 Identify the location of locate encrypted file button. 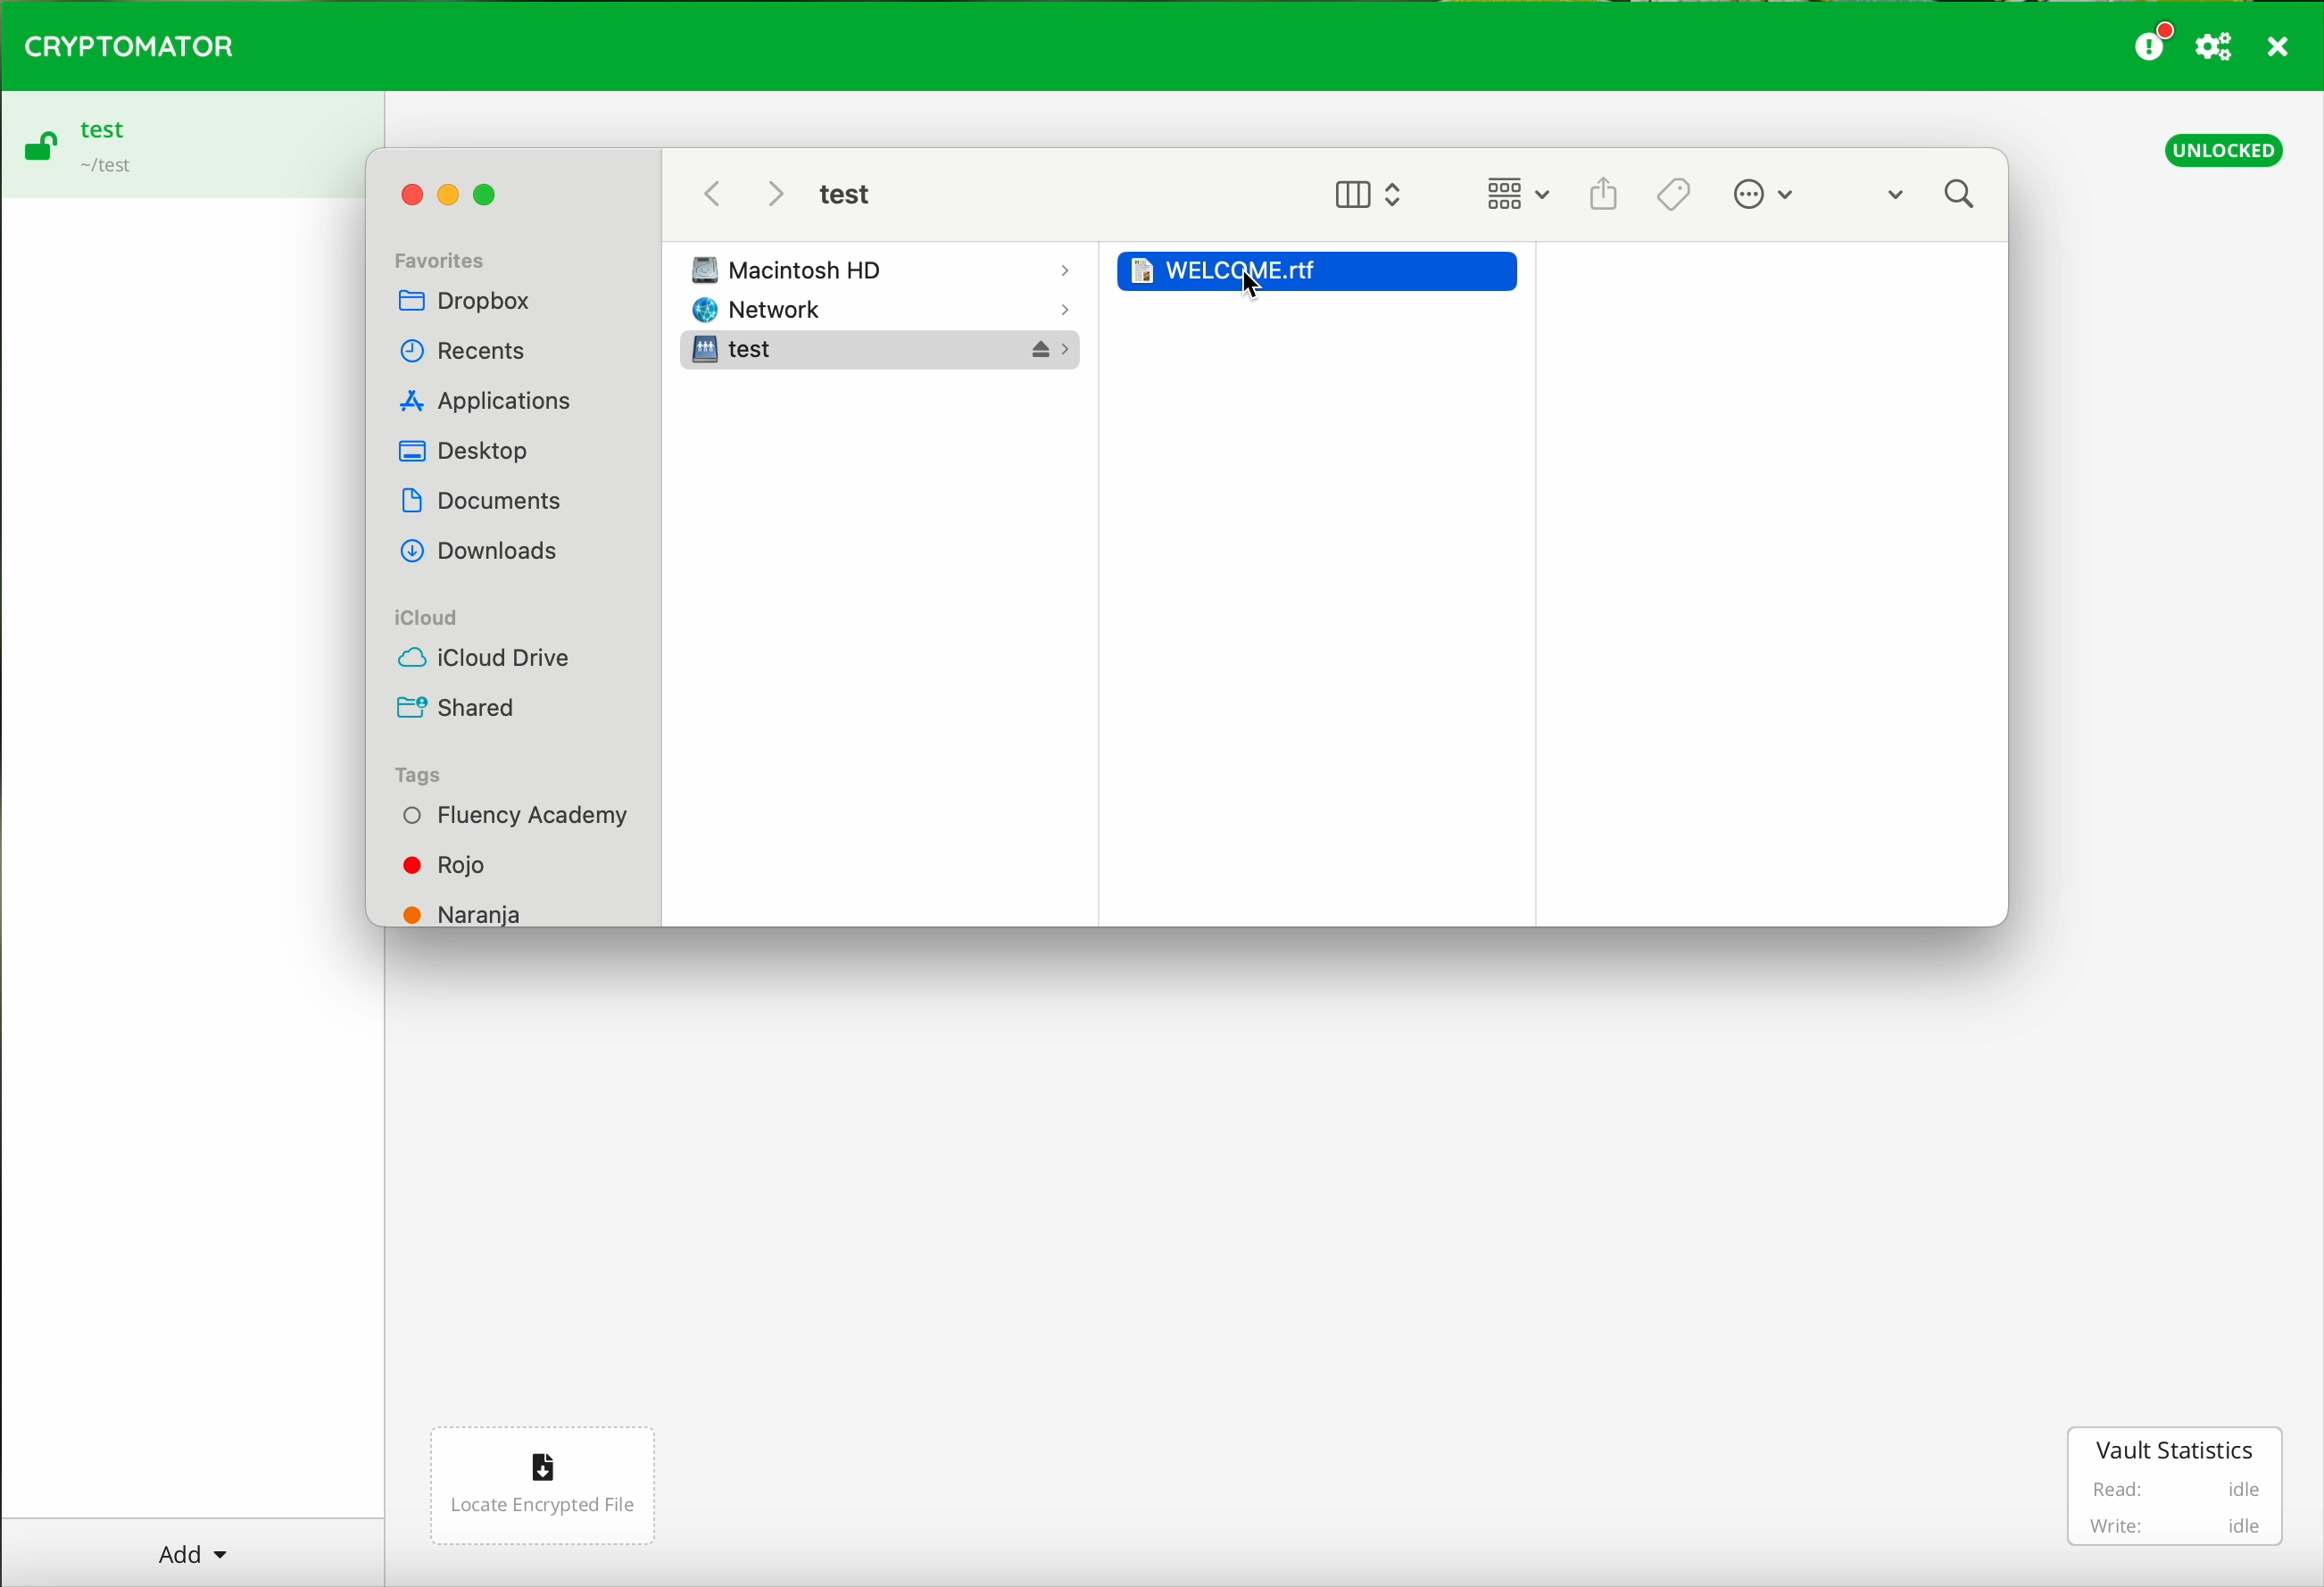
(540, 1487).